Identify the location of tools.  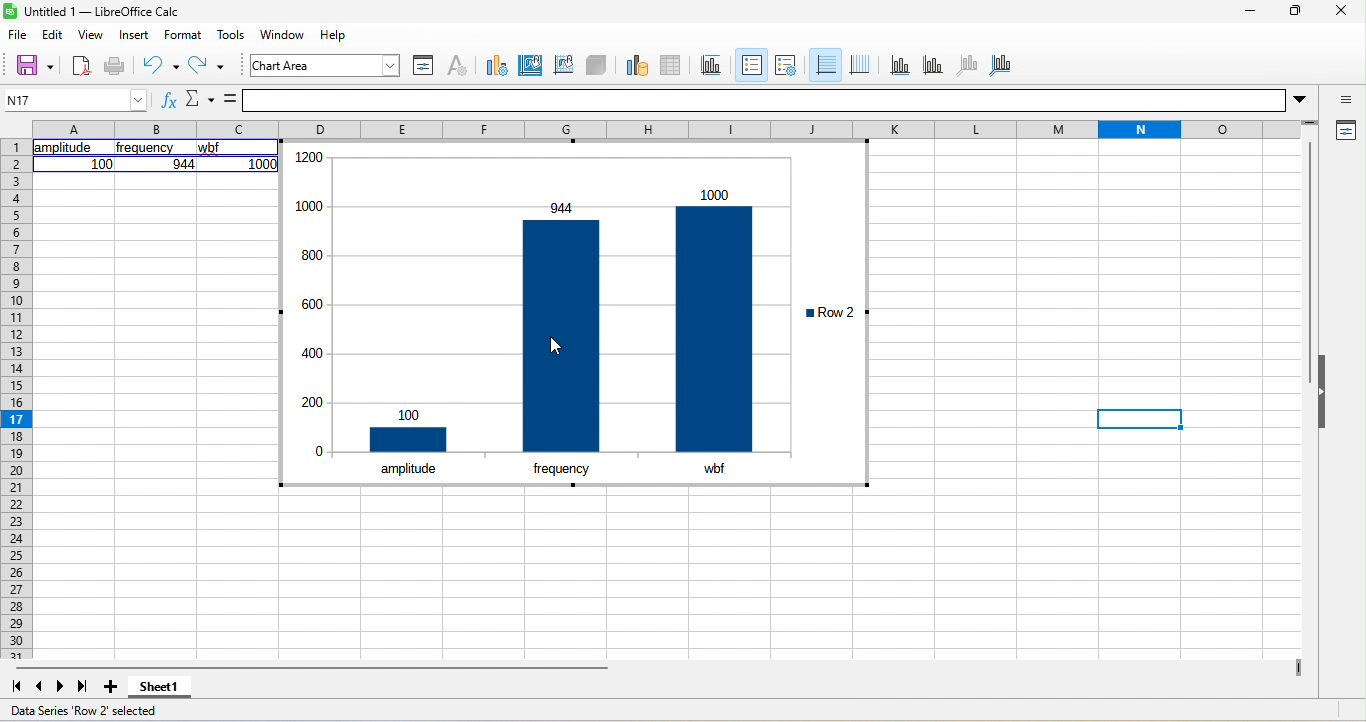
(230, 34).